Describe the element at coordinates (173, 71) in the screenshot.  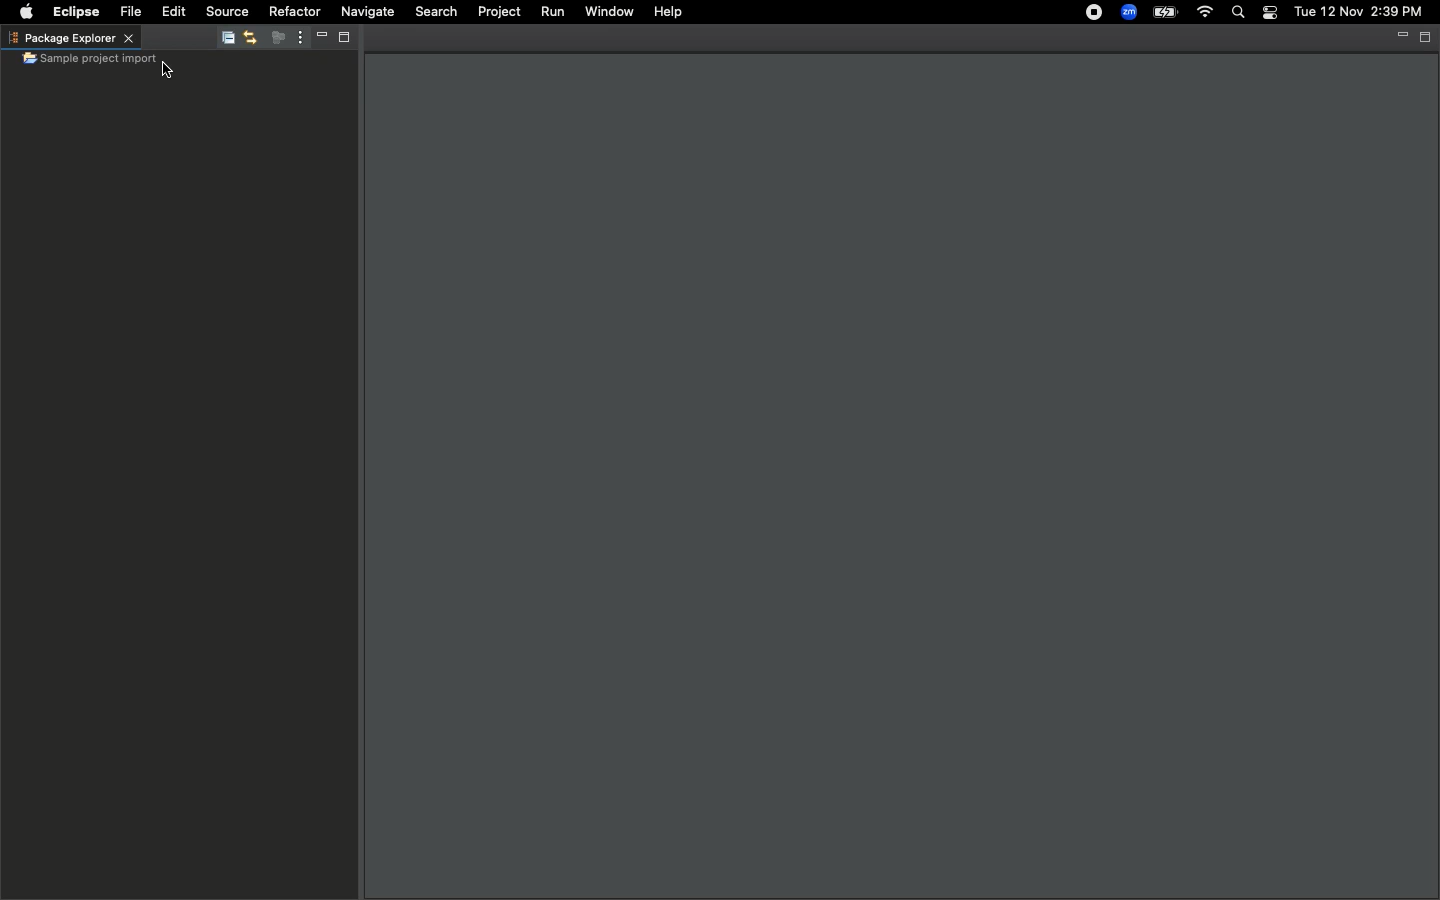
I see `cursor` at that location.